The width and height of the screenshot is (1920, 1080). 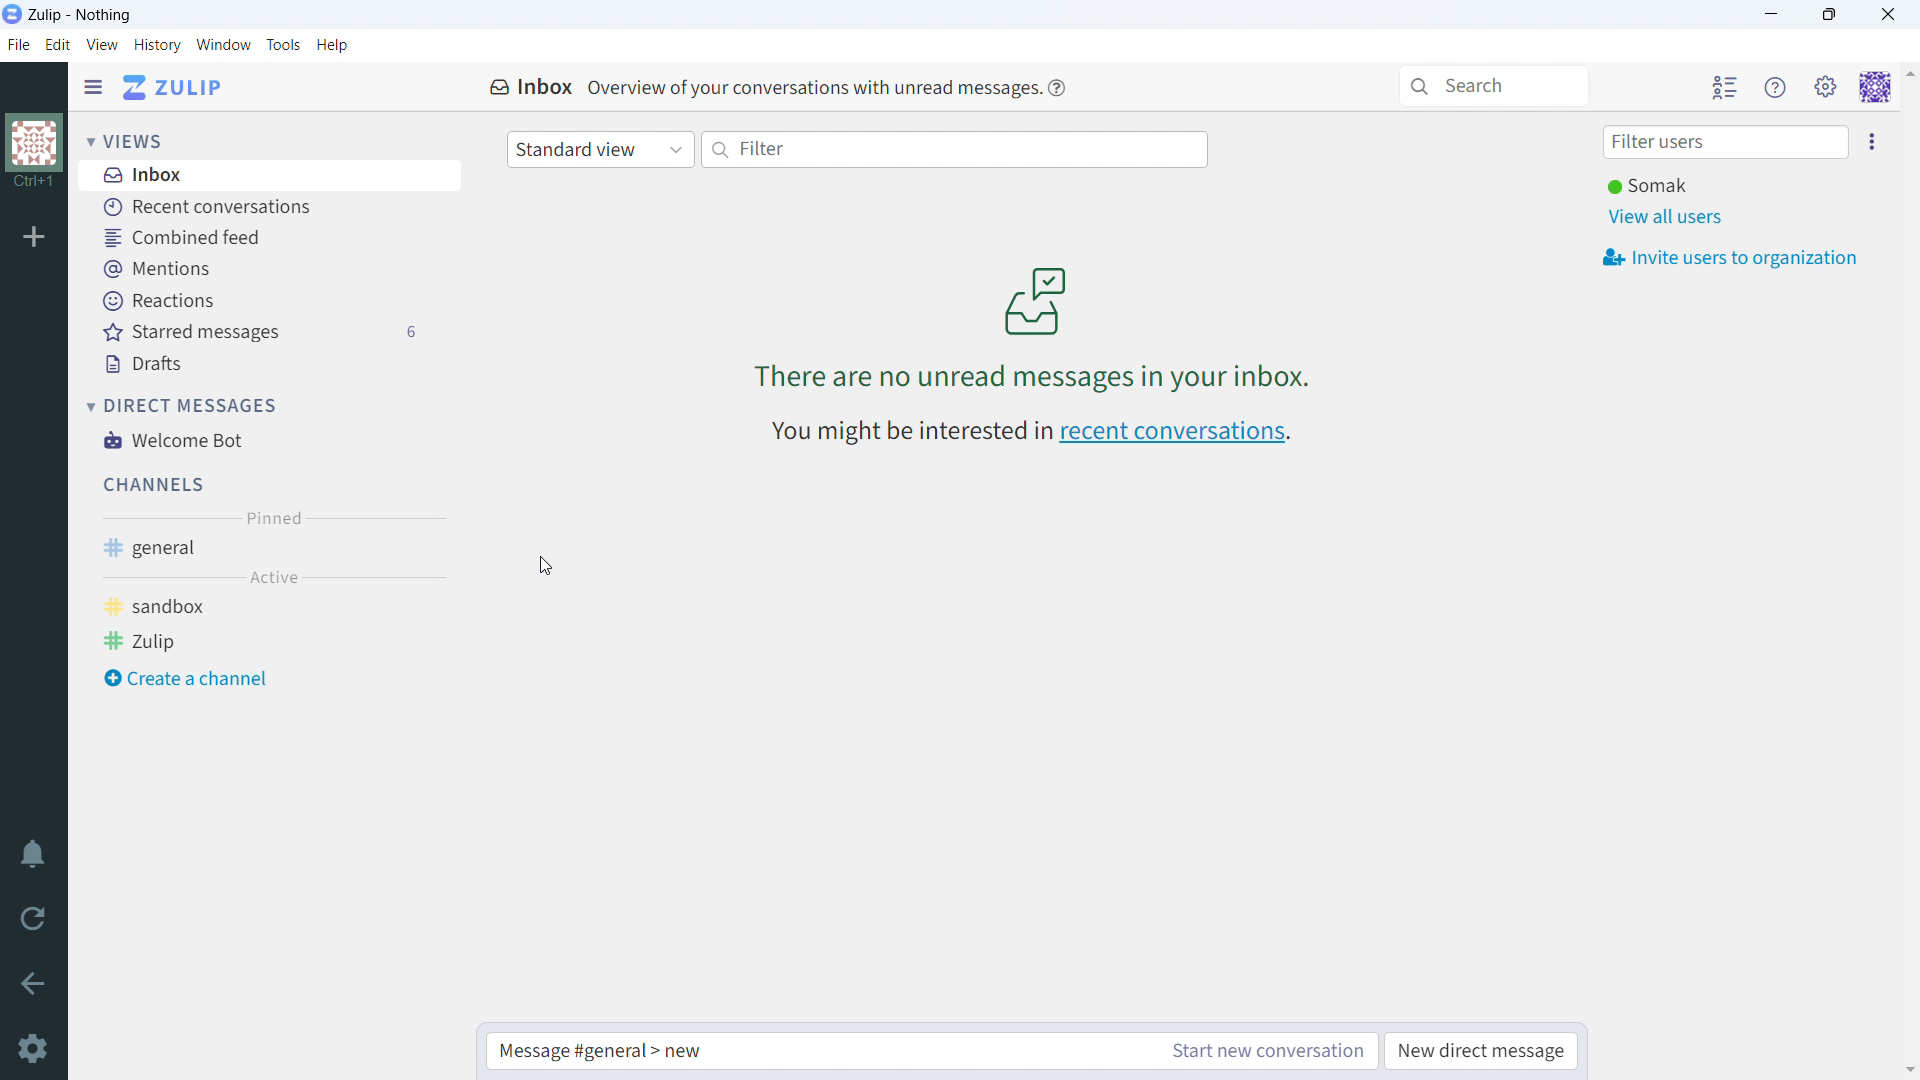 What do you see at coordinates (59, 44) in the screenshot?
I see `edit` at bounding box center [59, 44].